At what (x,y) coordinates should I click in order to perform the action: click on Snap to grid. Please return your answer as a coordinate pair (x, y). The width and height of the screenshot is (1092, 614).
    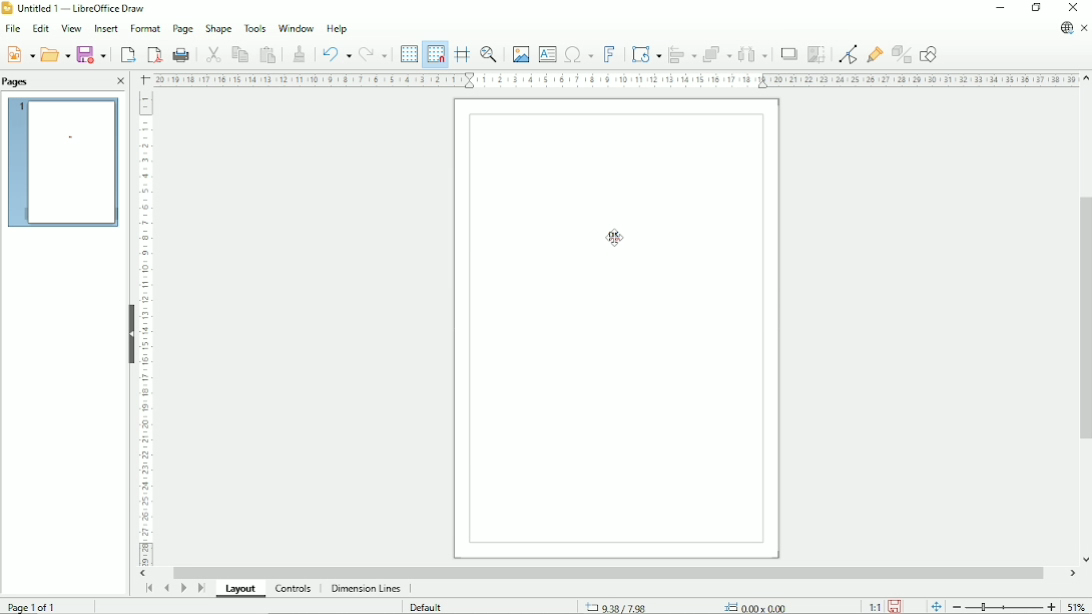
    Looking at the image, I should click on (435, 54).